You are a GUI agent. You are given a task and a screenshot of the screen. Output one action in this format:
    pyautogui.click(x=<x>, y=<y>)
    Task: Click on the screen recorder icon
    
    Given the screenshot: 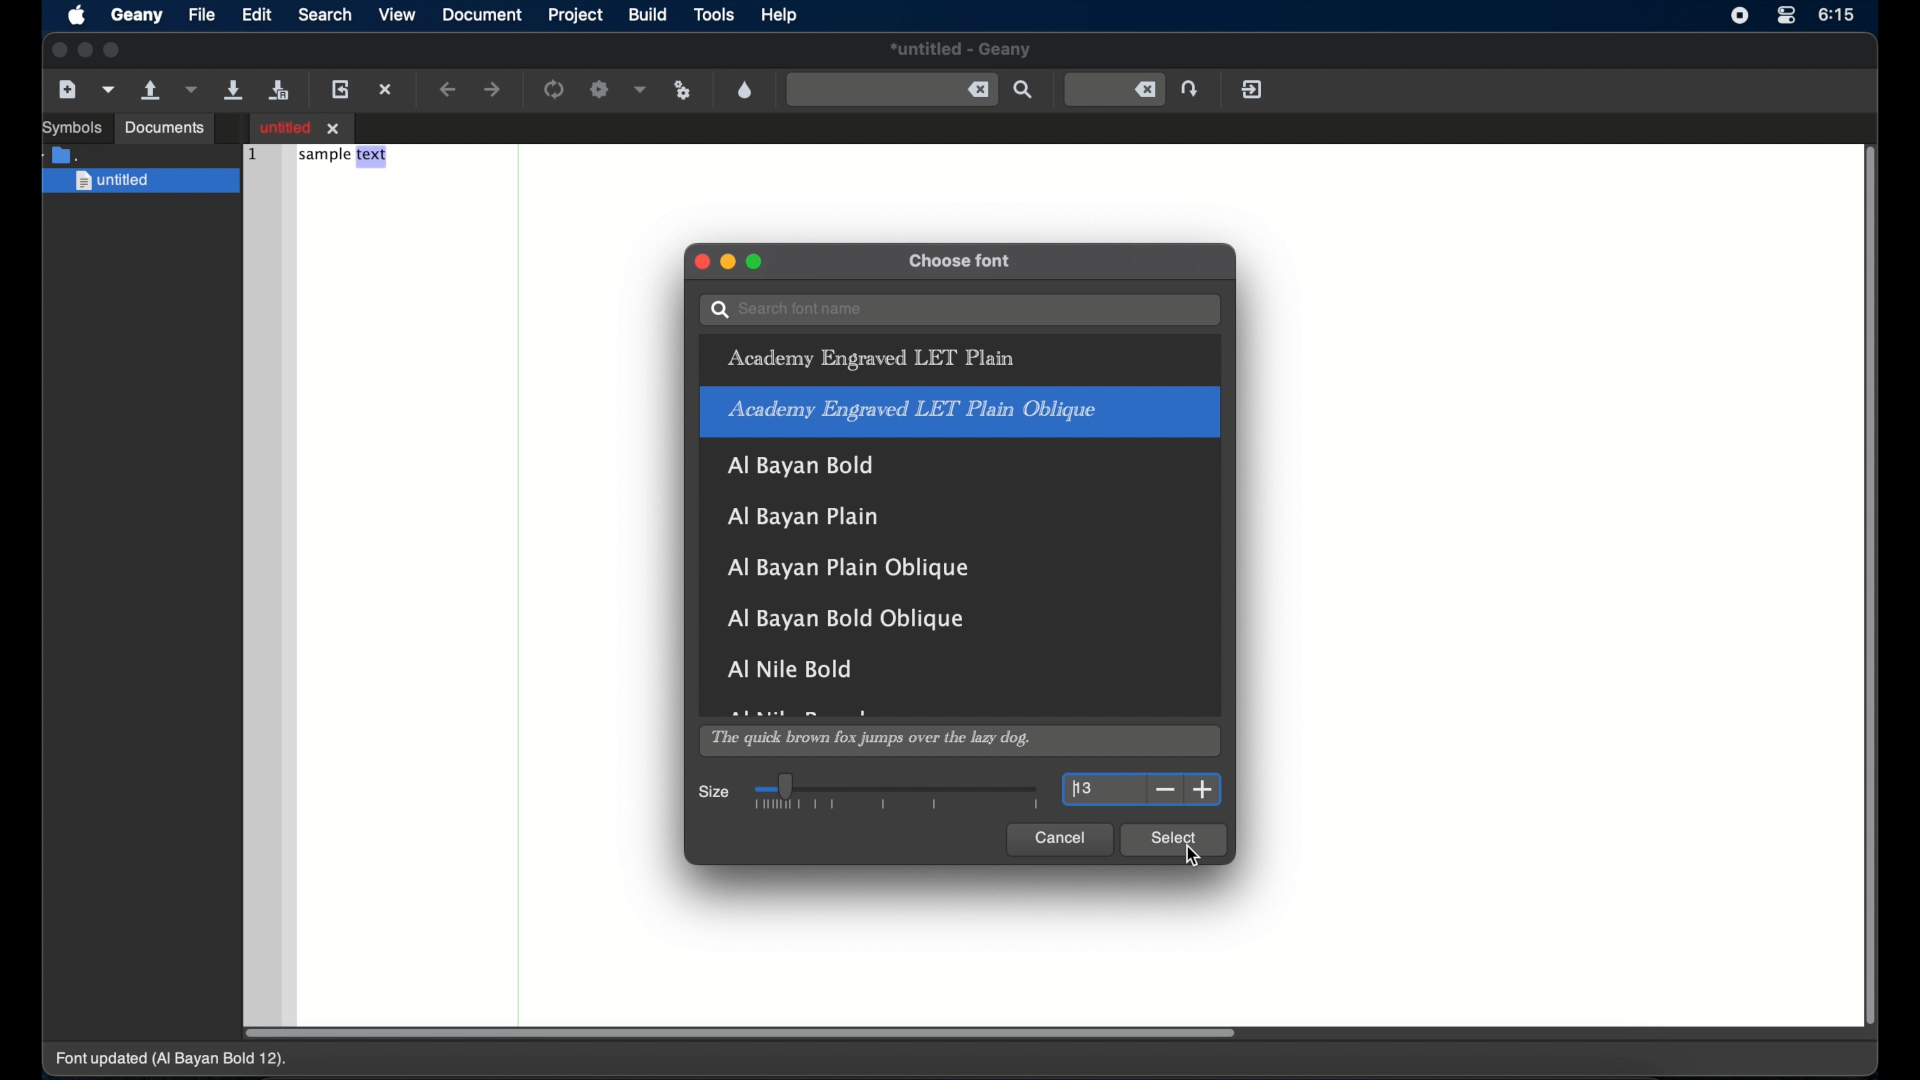 What is the action you would take?
    pyautogui.click(x=1739, y=17)
    